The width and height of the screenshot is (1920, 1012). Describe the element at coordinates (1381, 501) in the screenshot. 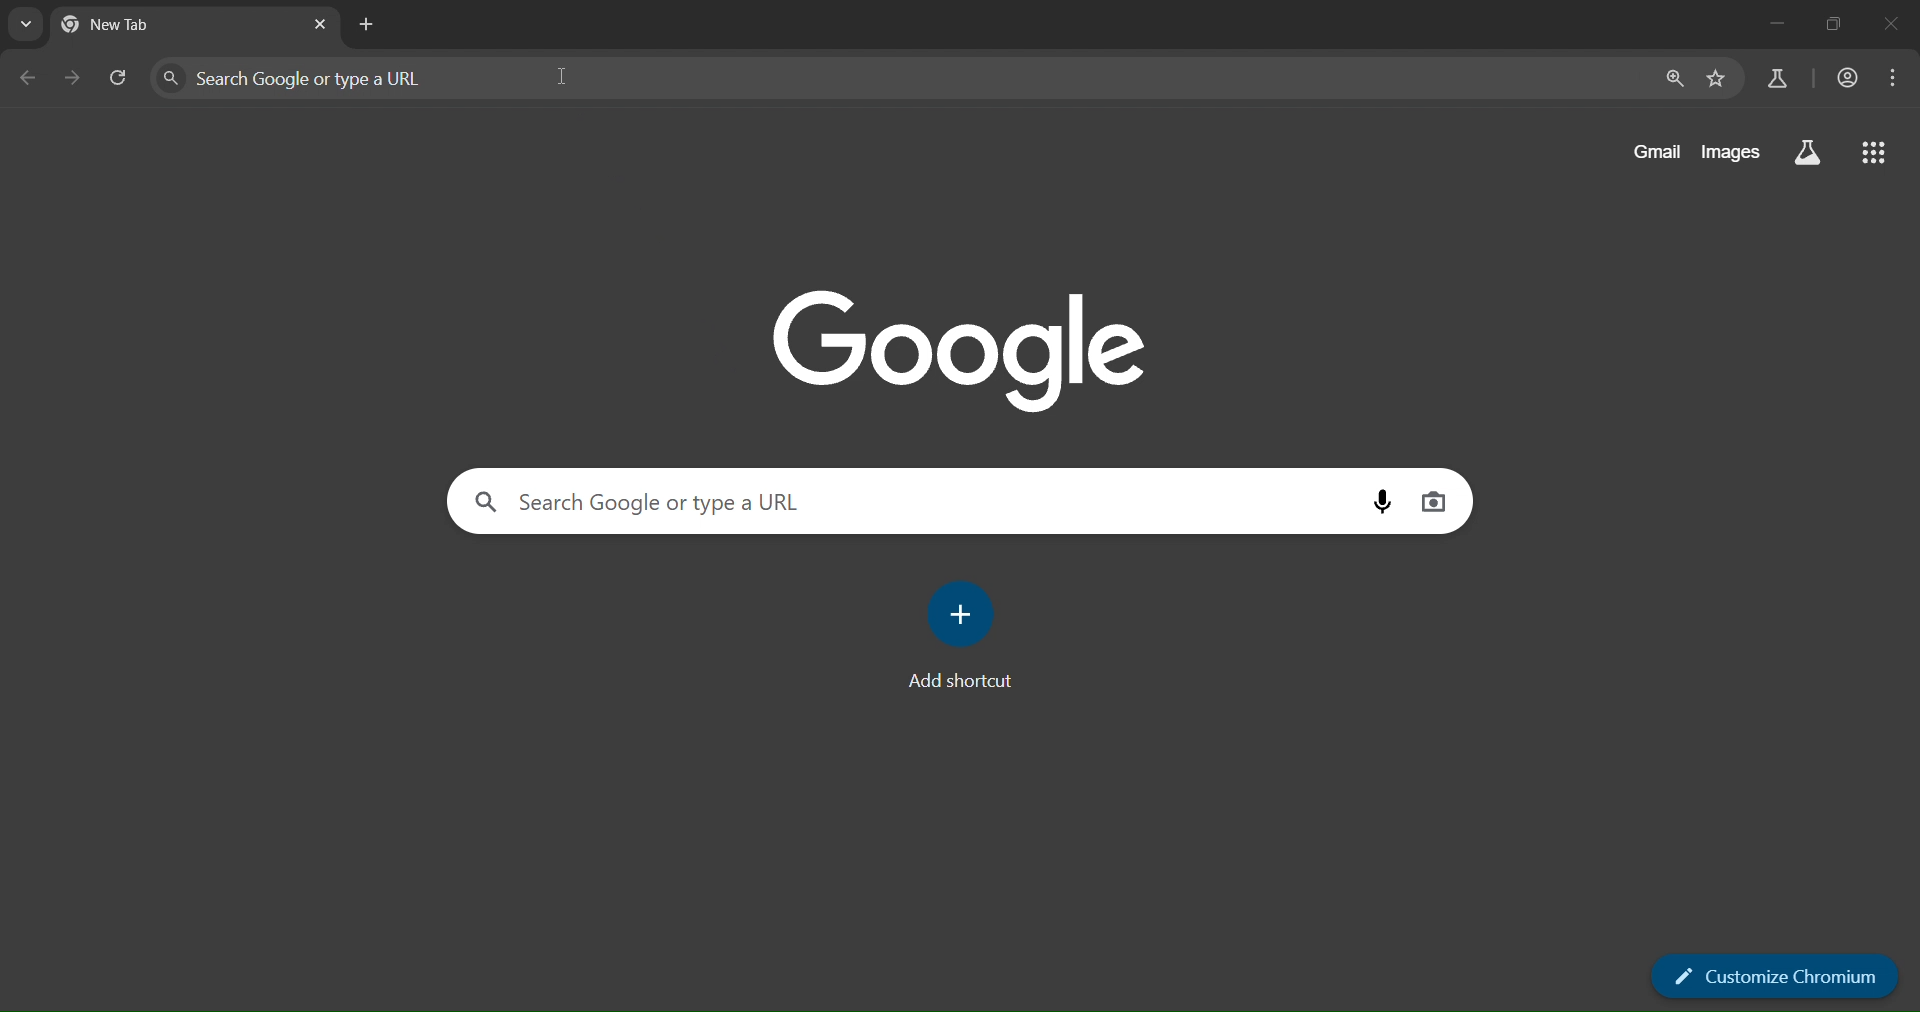

I see `voice search` at that location.